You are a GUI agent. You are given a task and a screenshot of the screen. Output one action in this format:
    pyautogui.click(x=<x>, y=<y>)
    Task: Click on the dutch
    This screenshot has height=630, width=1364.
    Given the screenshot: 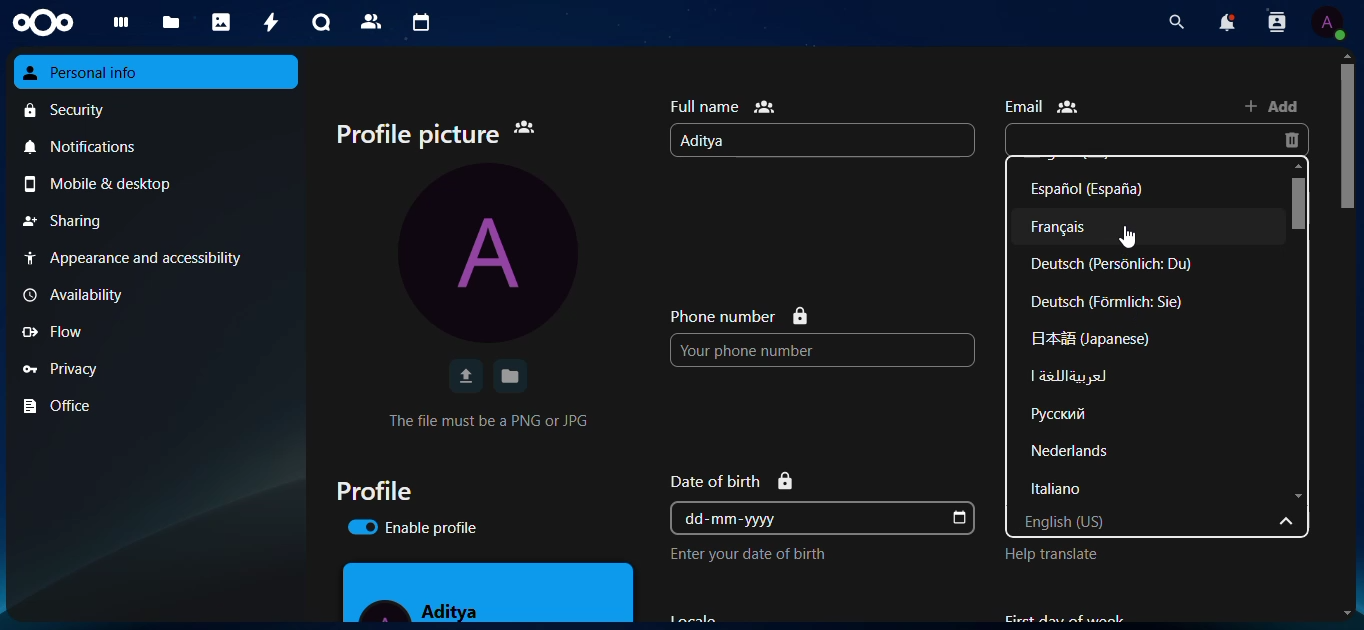 What is the action you would take?
    pyautogui.click(x=1075, y=450)
    